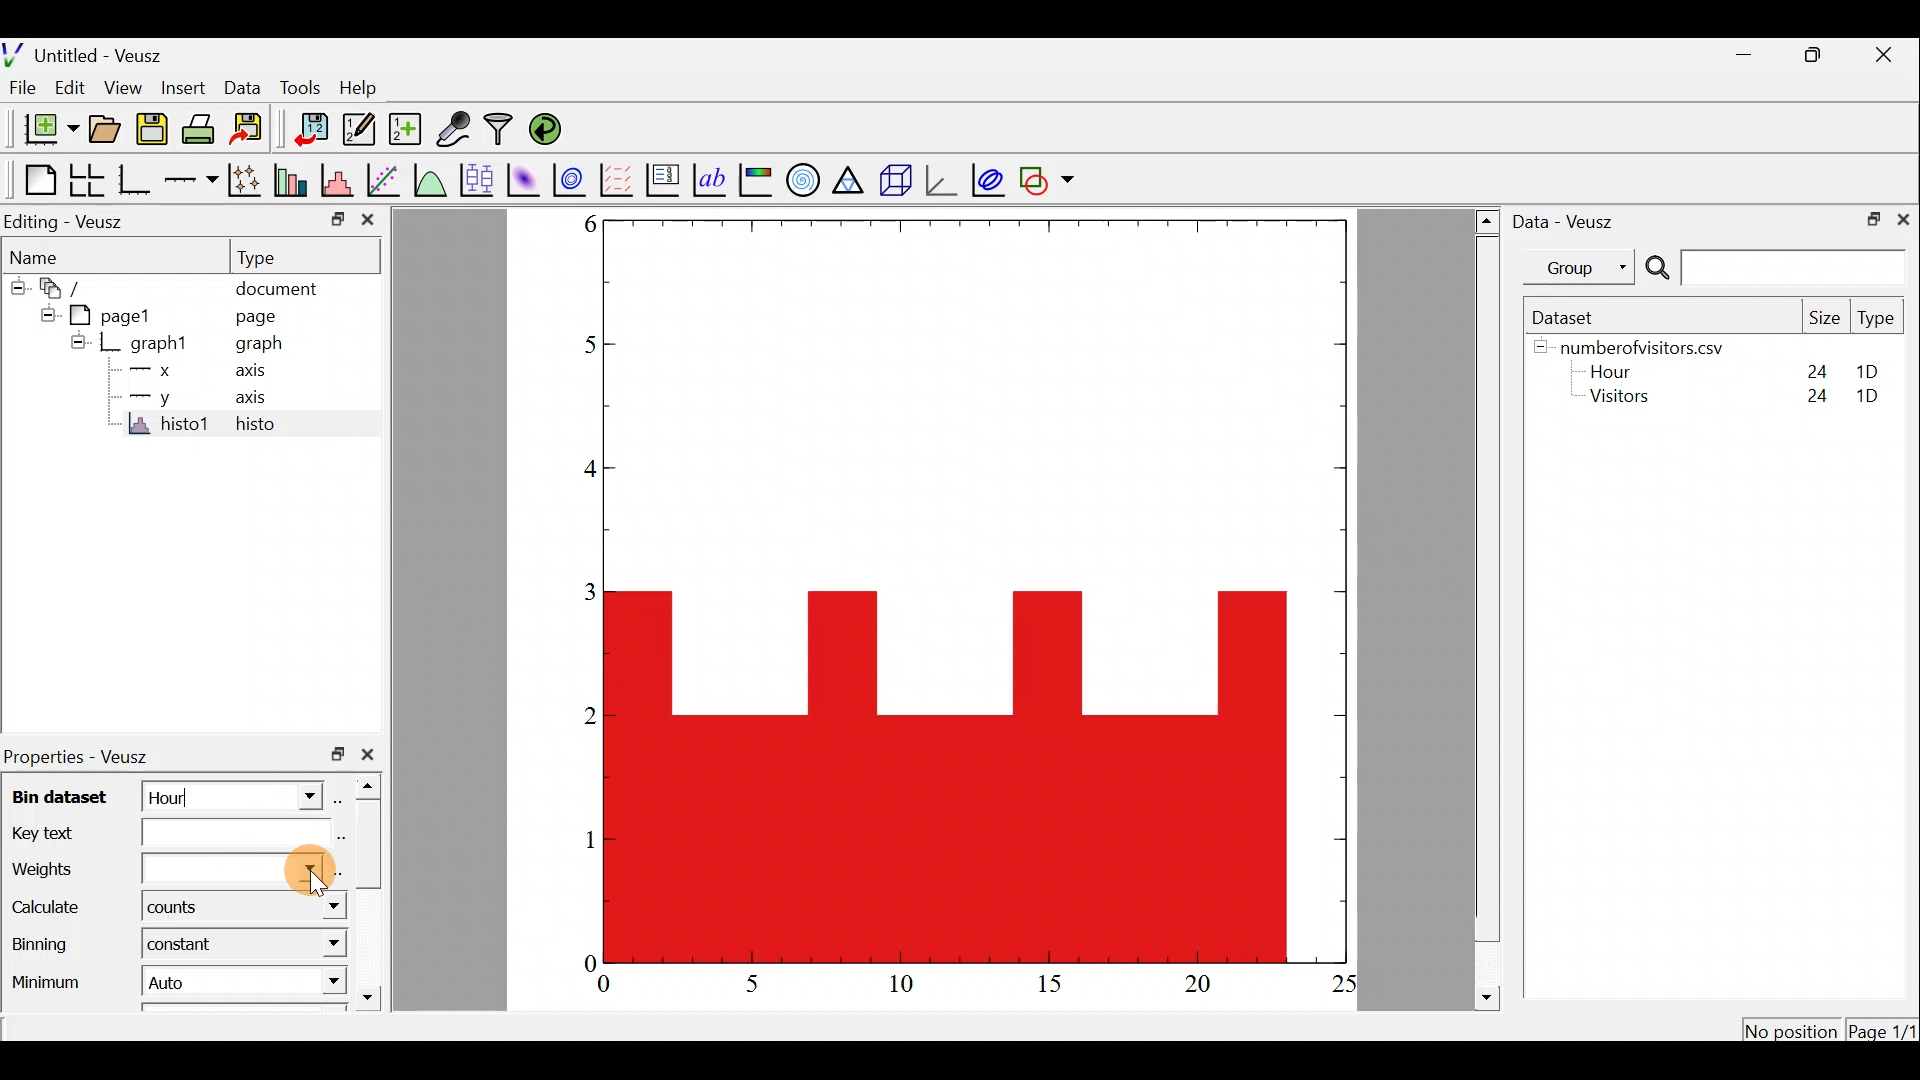 The height and width of the screenshot is (1080, 1920). I want to click on counts, so click(179, 910).